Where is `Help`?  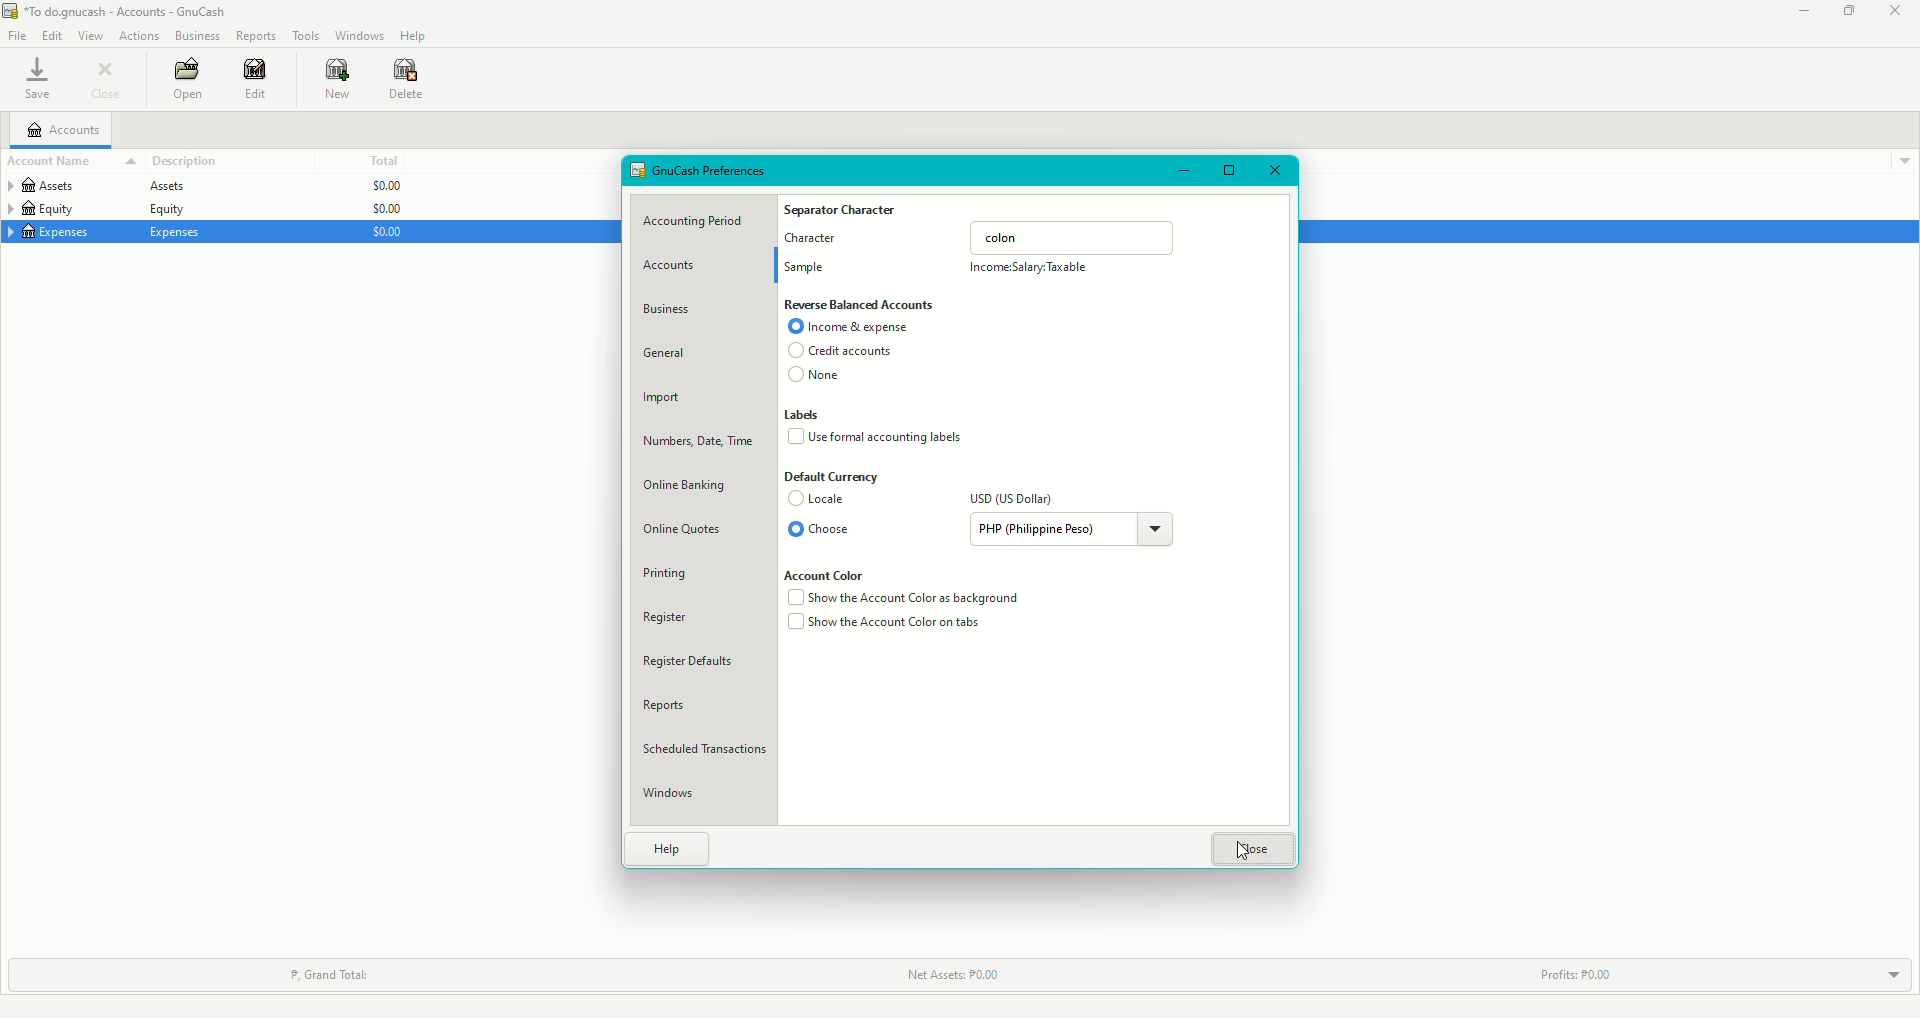
Help is located at coordinates (669, 847).